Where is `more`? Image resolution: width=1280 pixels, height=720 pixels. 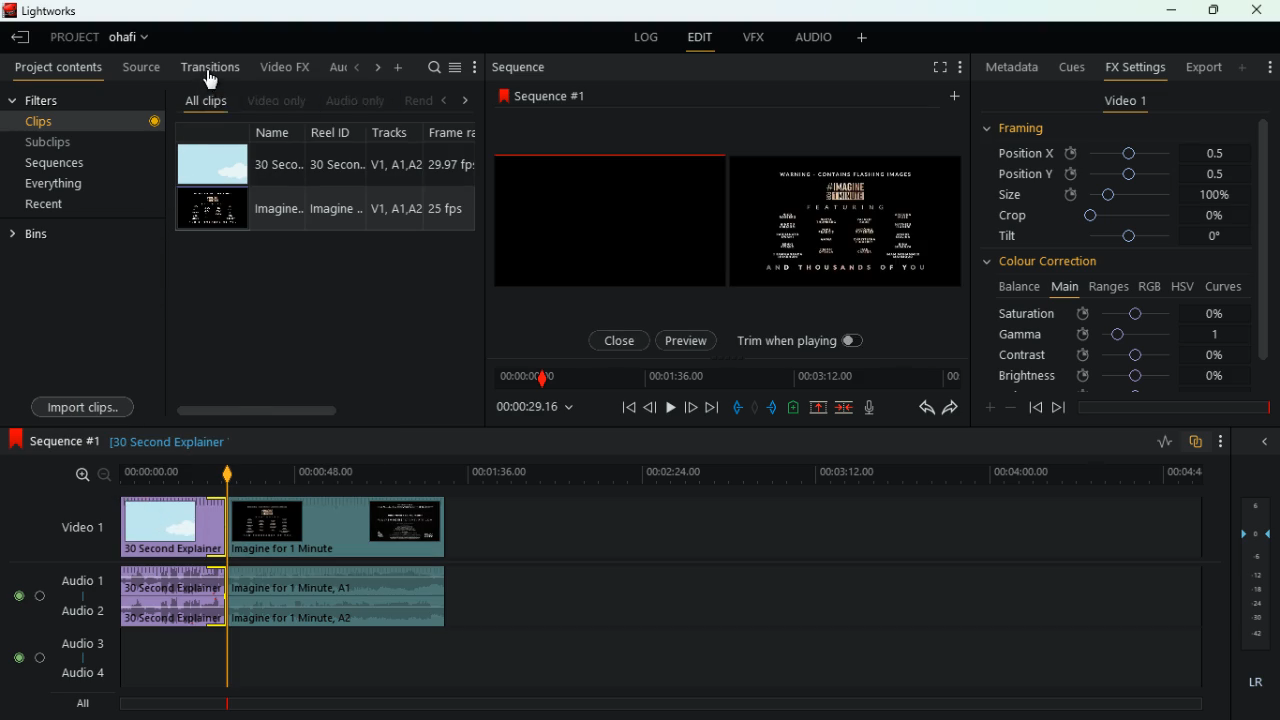 more is located at coordinates (1226, 441).